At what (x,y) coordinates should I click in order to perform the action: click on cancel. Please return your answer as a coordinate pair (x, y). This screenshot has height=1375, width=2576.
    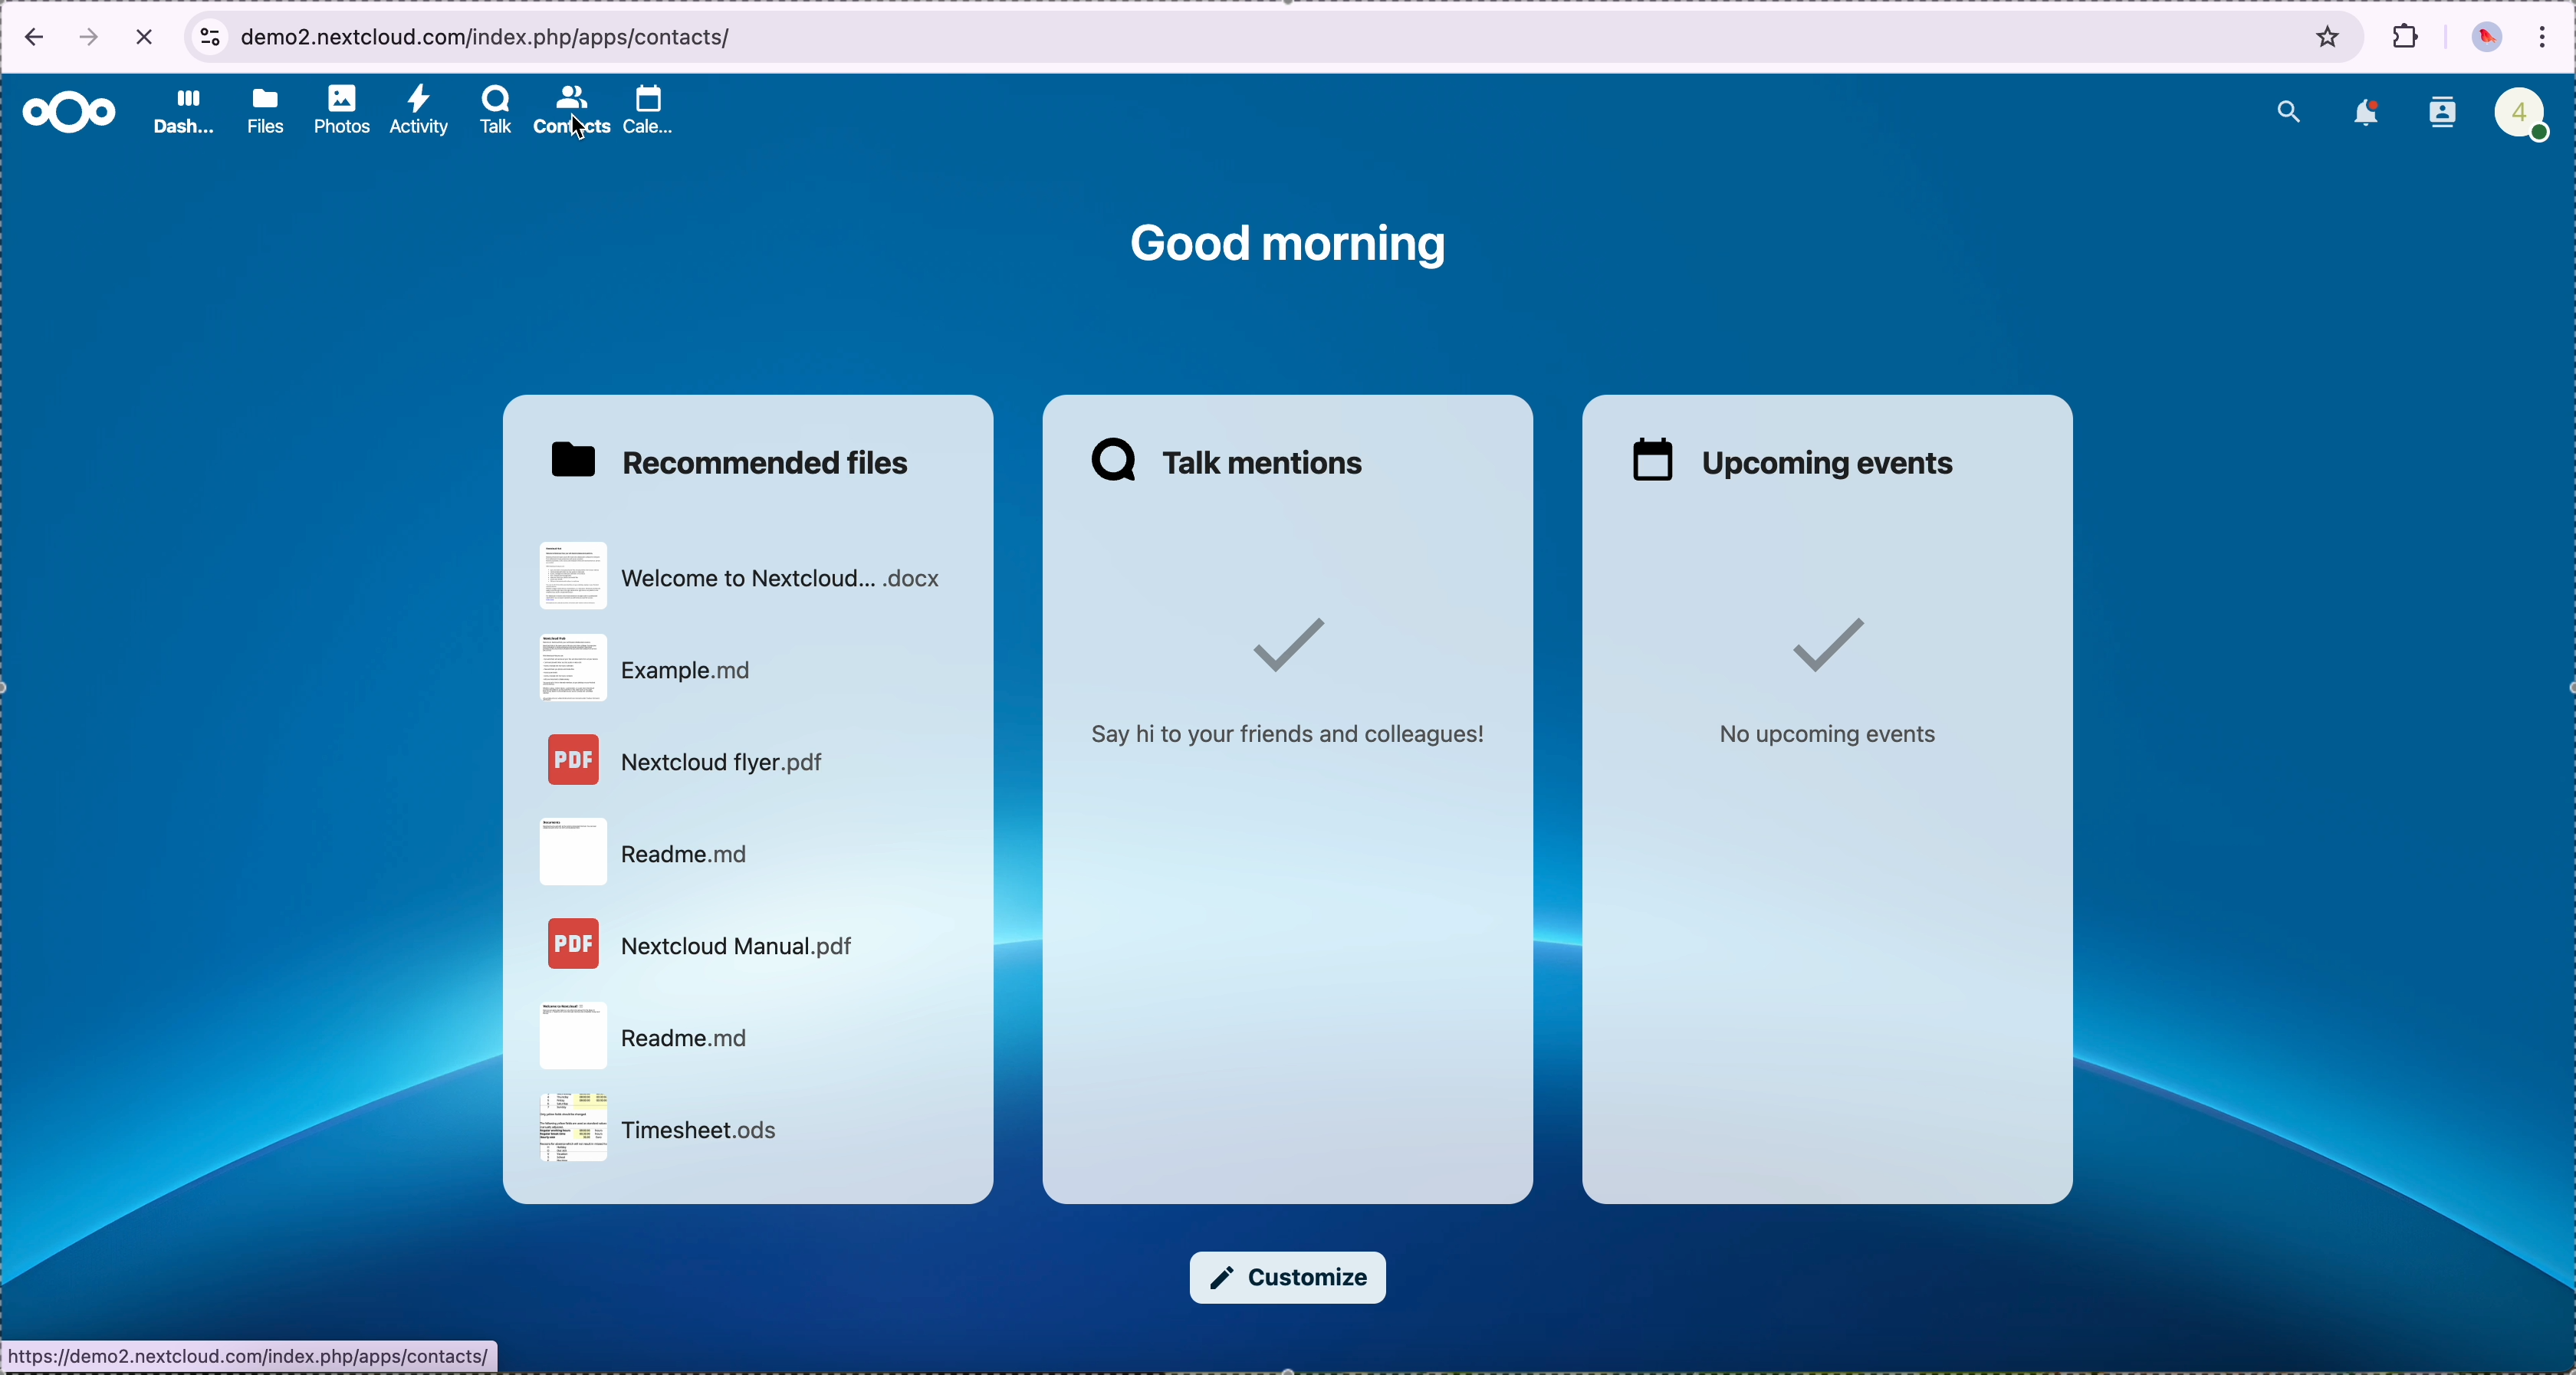
    Looking at the image, I should click on (145, 37).